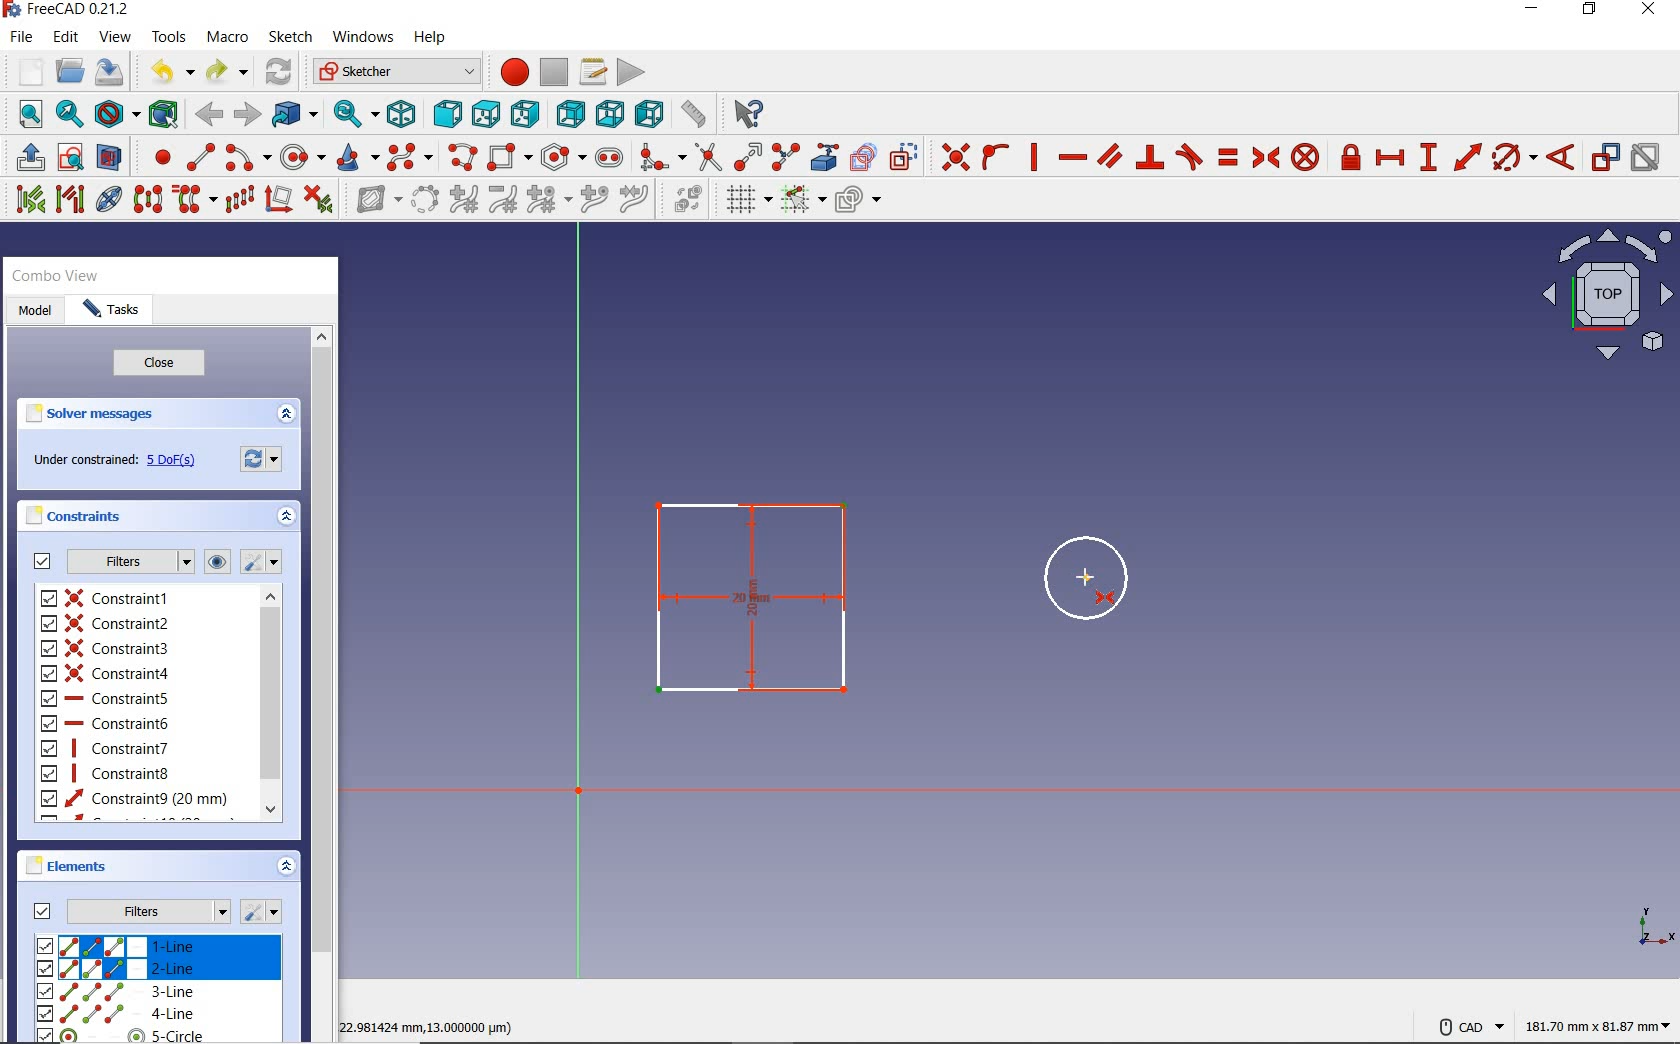 This screenshot has width=1680, height=1044. Describe the element at coordinates (1035, 159) in the screenshot. I see `constrain vertically` at that location.